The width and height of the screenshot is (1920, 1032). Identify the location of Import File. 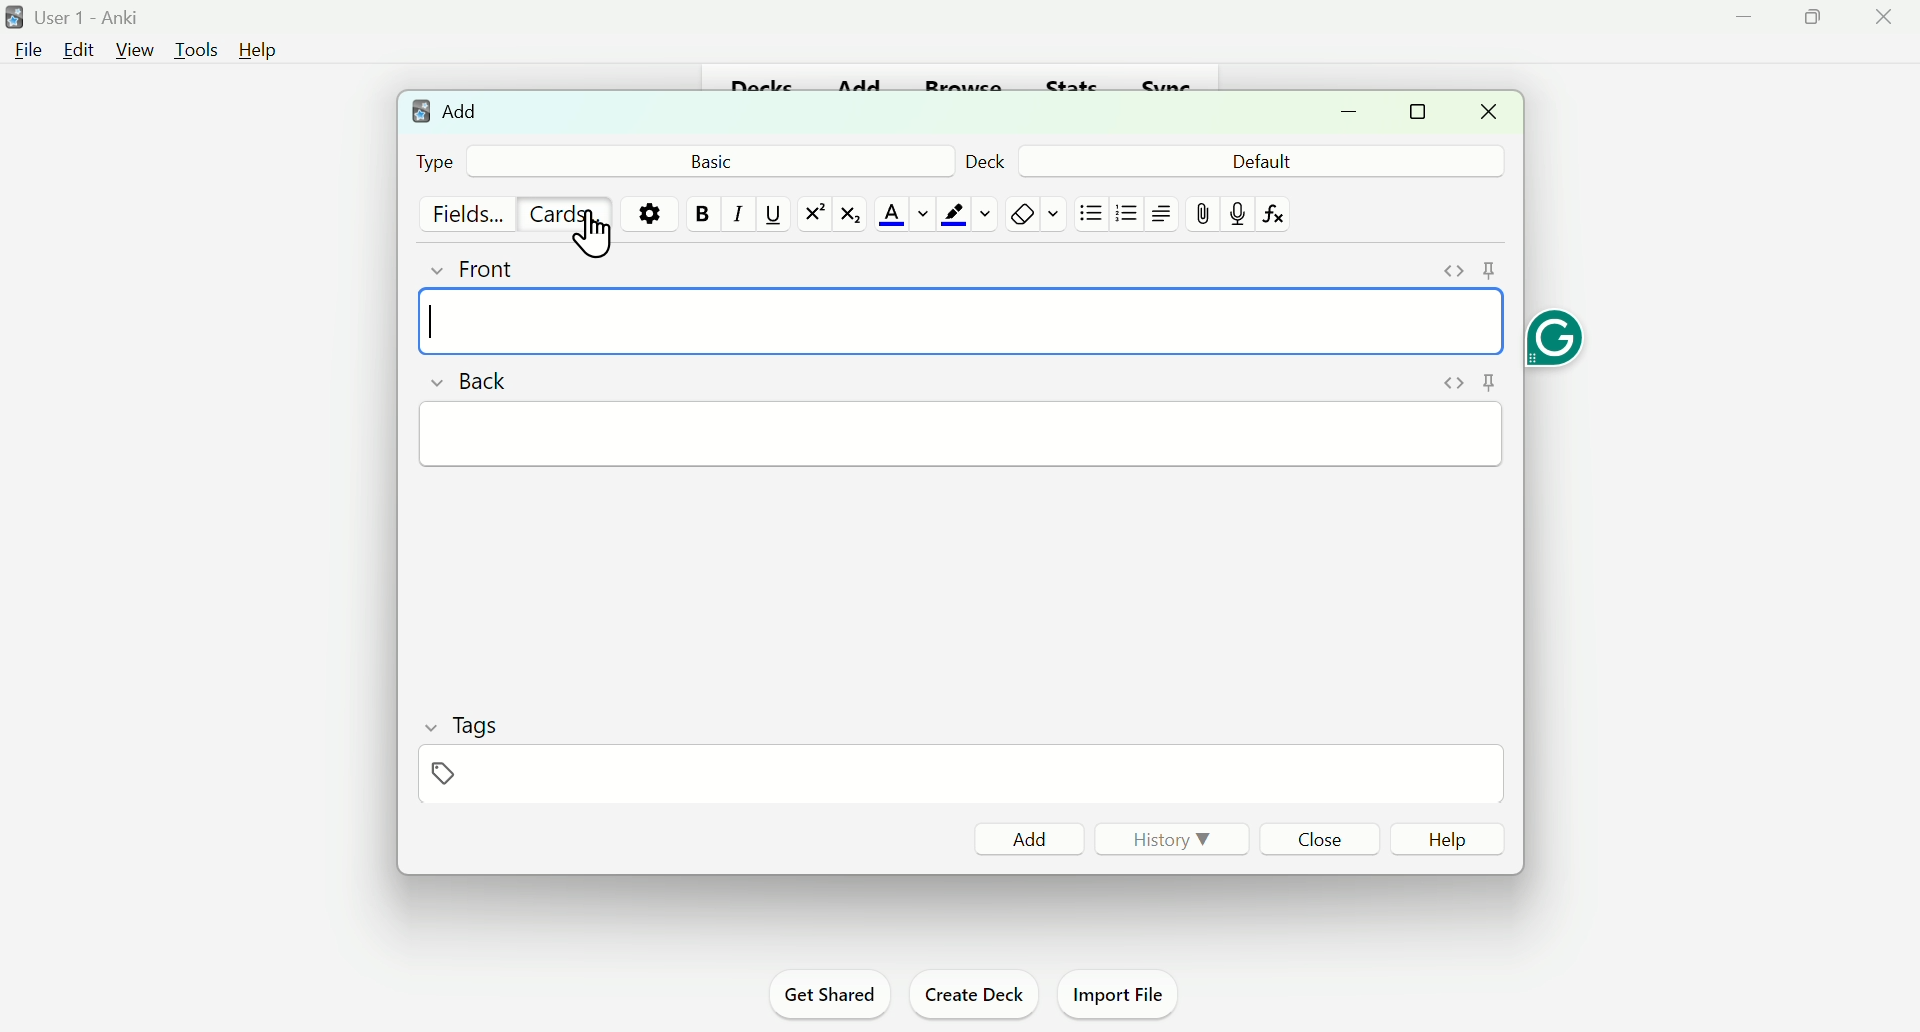
(1115, 995).